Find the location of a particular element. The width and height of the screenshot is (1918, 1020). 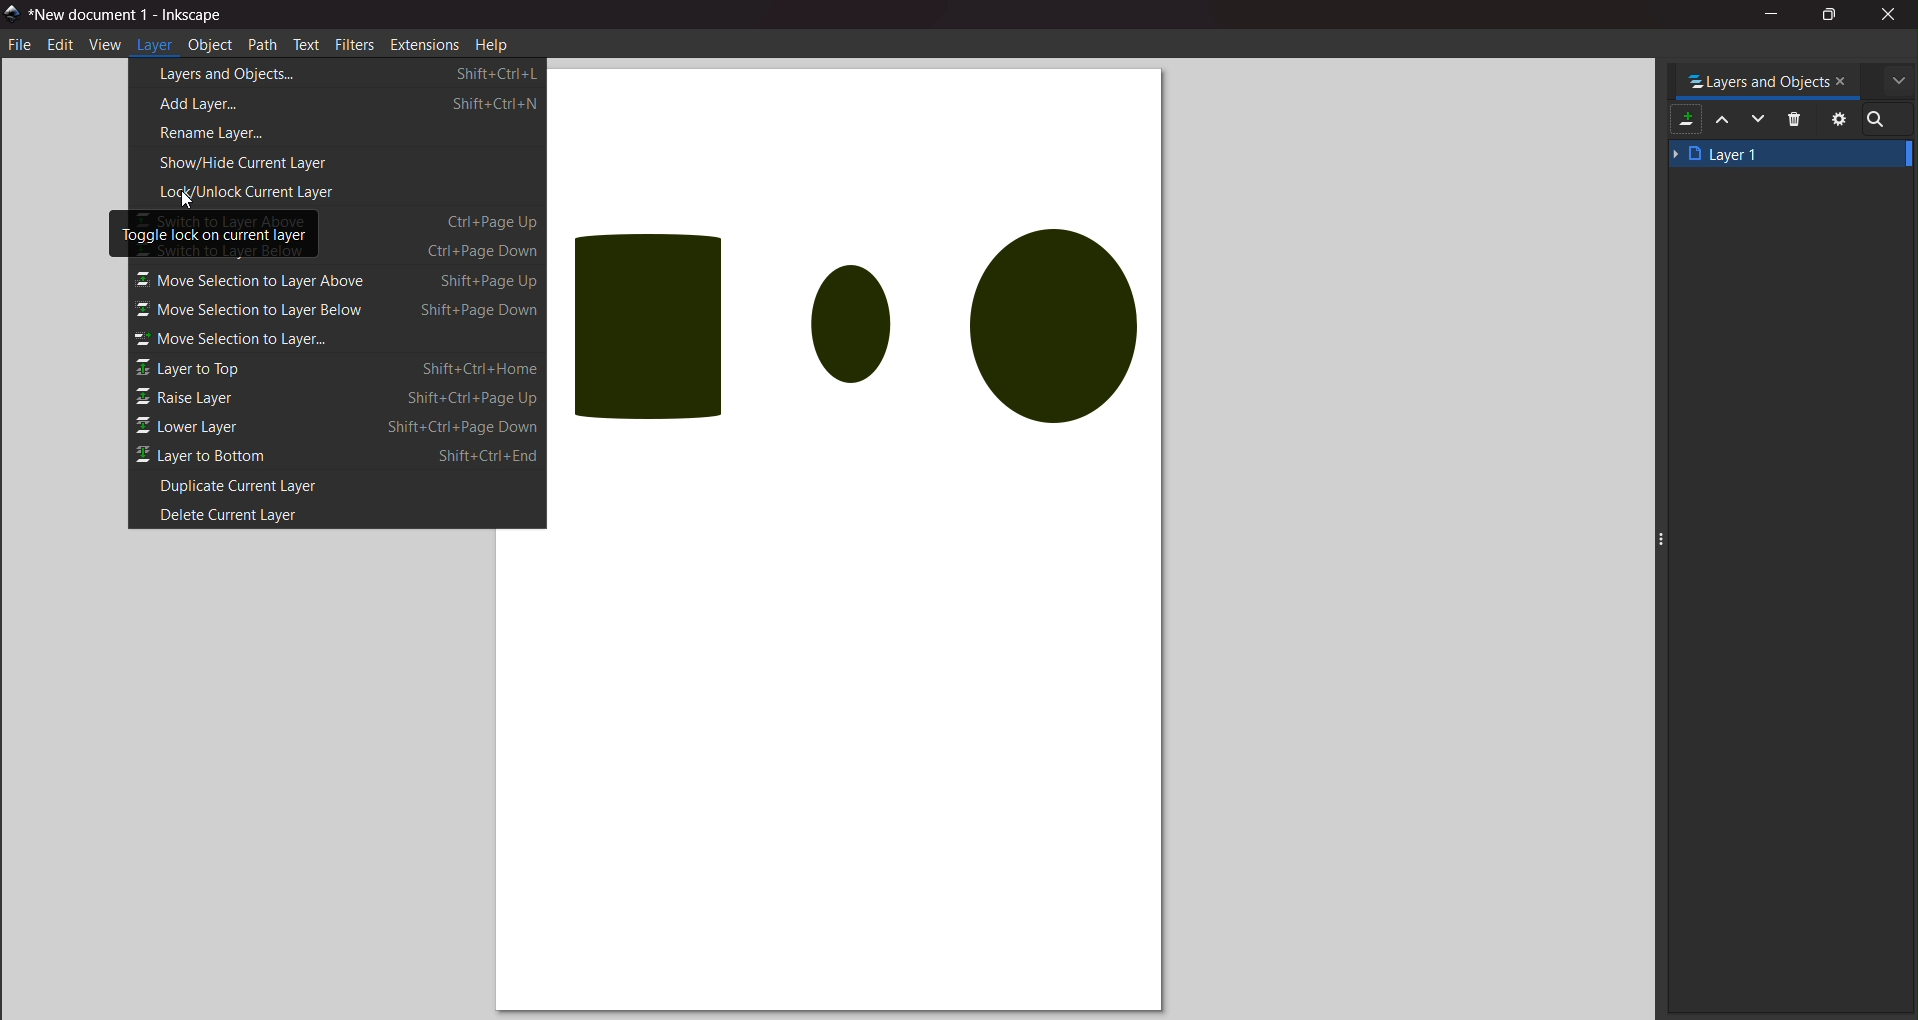

maximize is located at coordinates (1833, 14).